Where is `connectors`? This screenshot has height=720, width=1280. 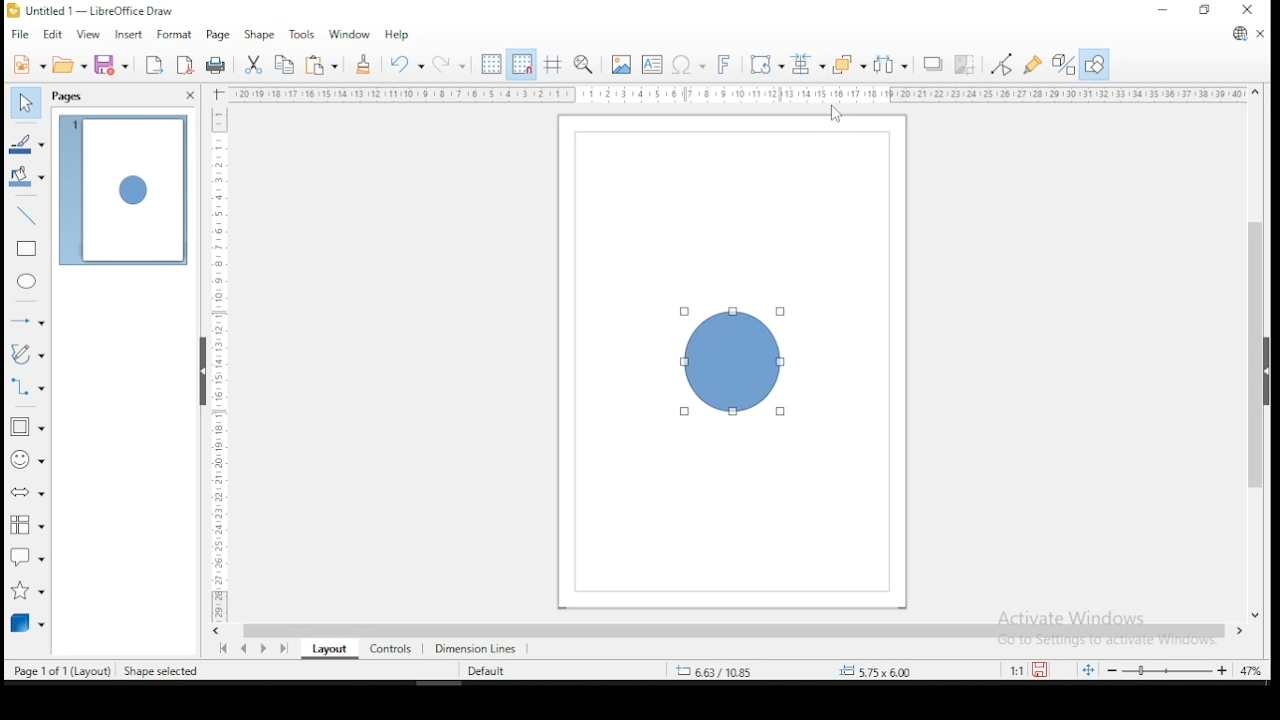
connectors is located at coordinates (25, 385).